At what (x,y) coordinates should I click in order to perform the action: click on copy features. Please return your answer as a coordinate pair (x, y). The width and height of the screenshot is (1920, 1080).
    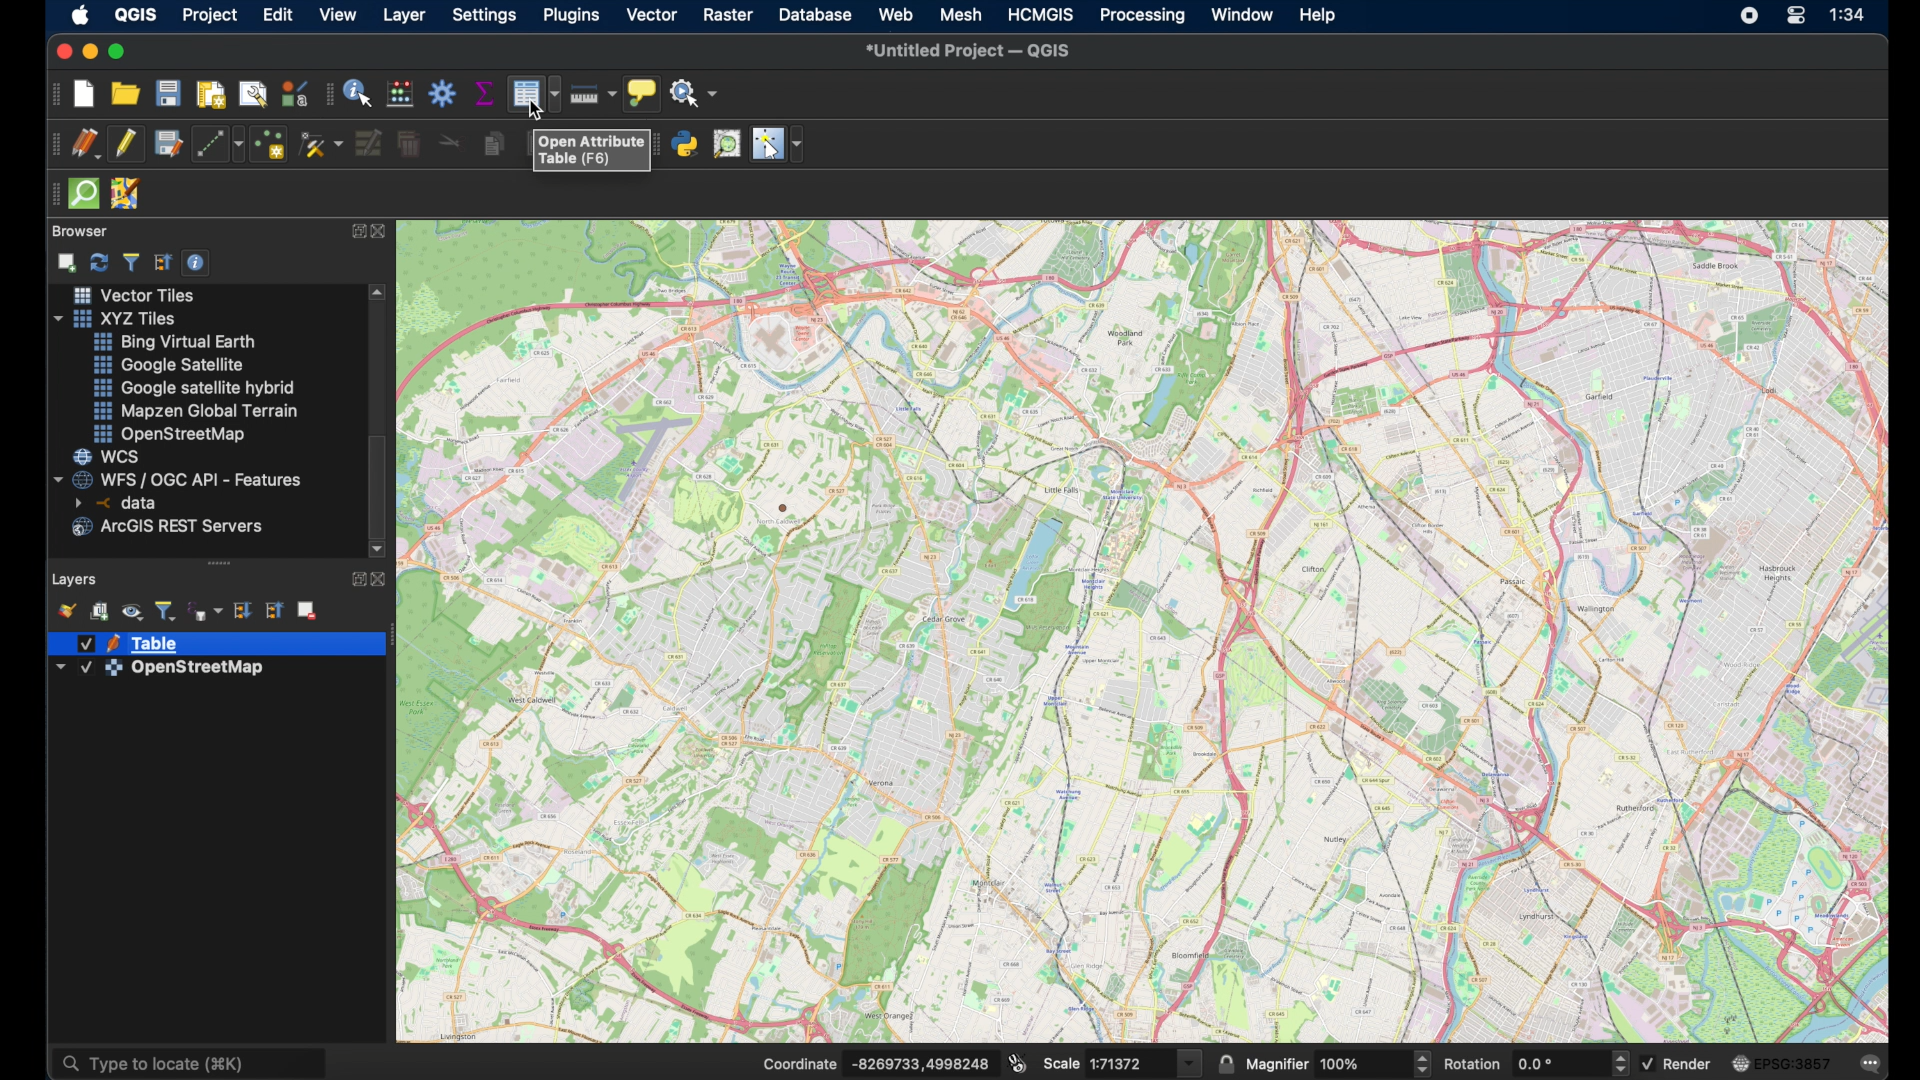
    Looking at the image, I should click on (491, 144).